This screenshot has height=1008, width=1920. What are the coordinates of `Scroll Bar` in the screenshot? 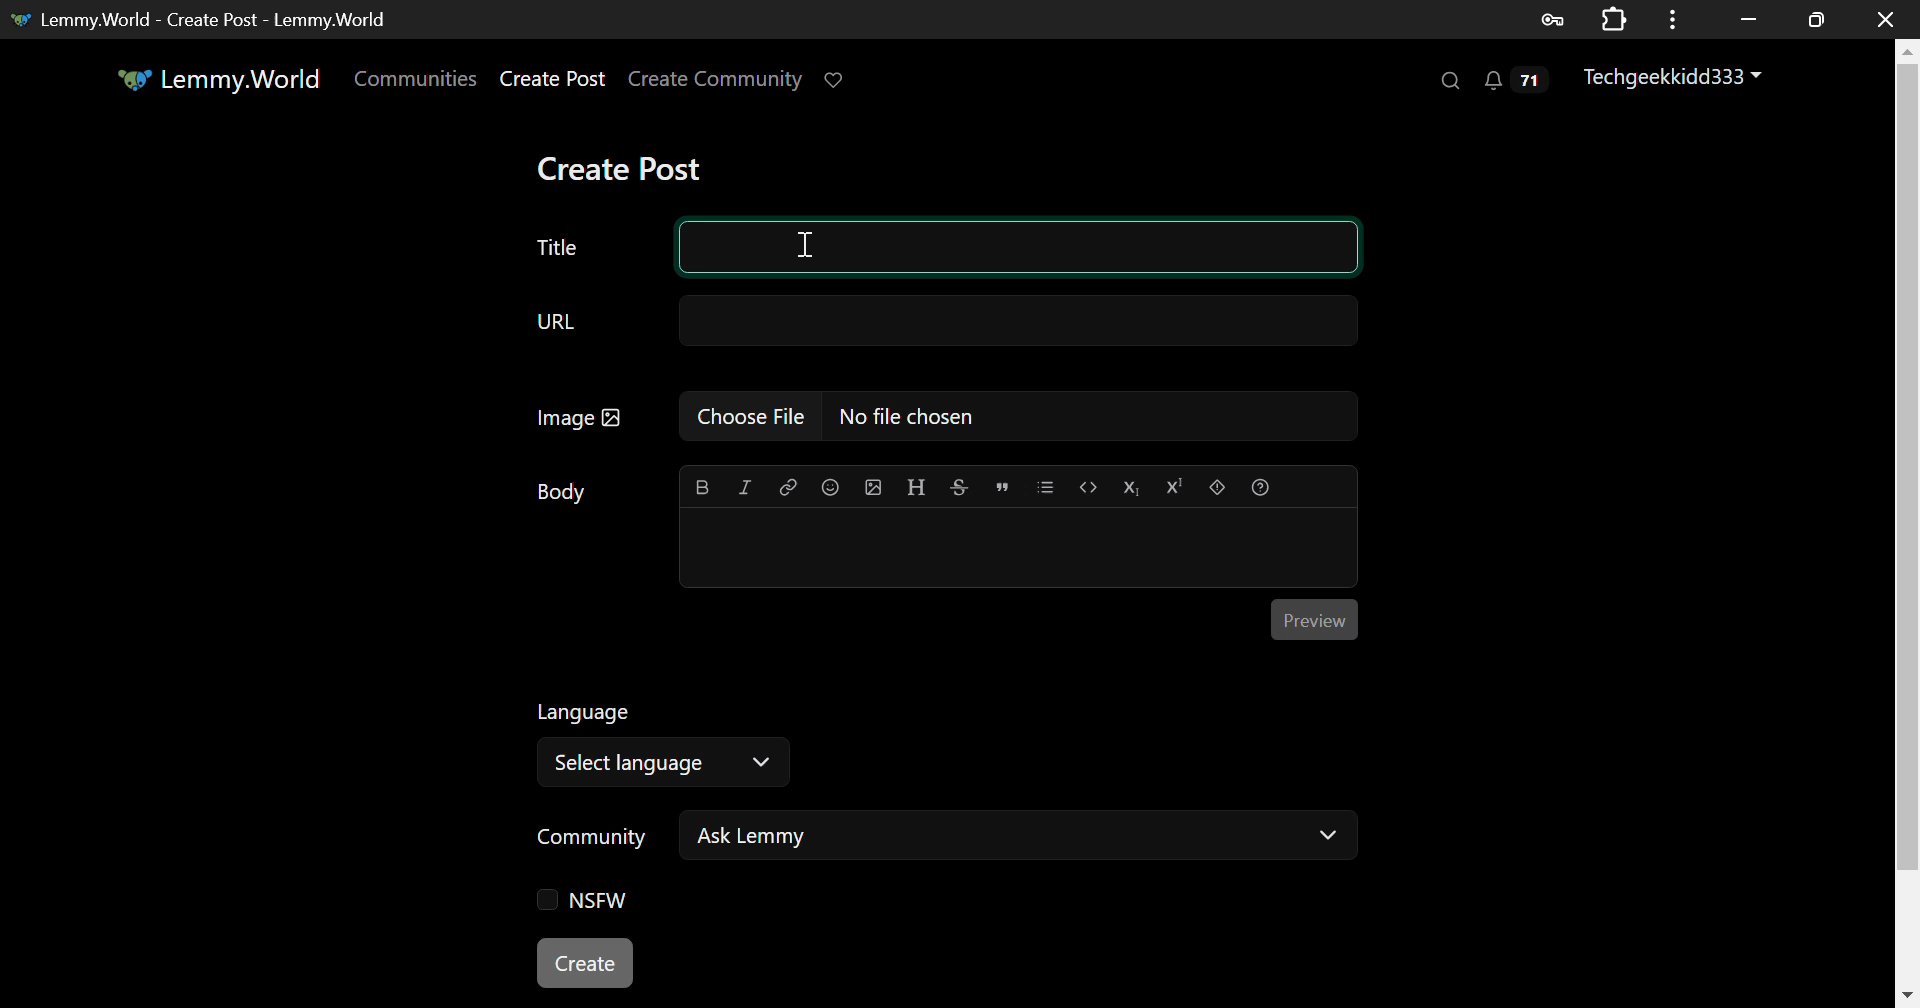 It's located at (1908, 513).